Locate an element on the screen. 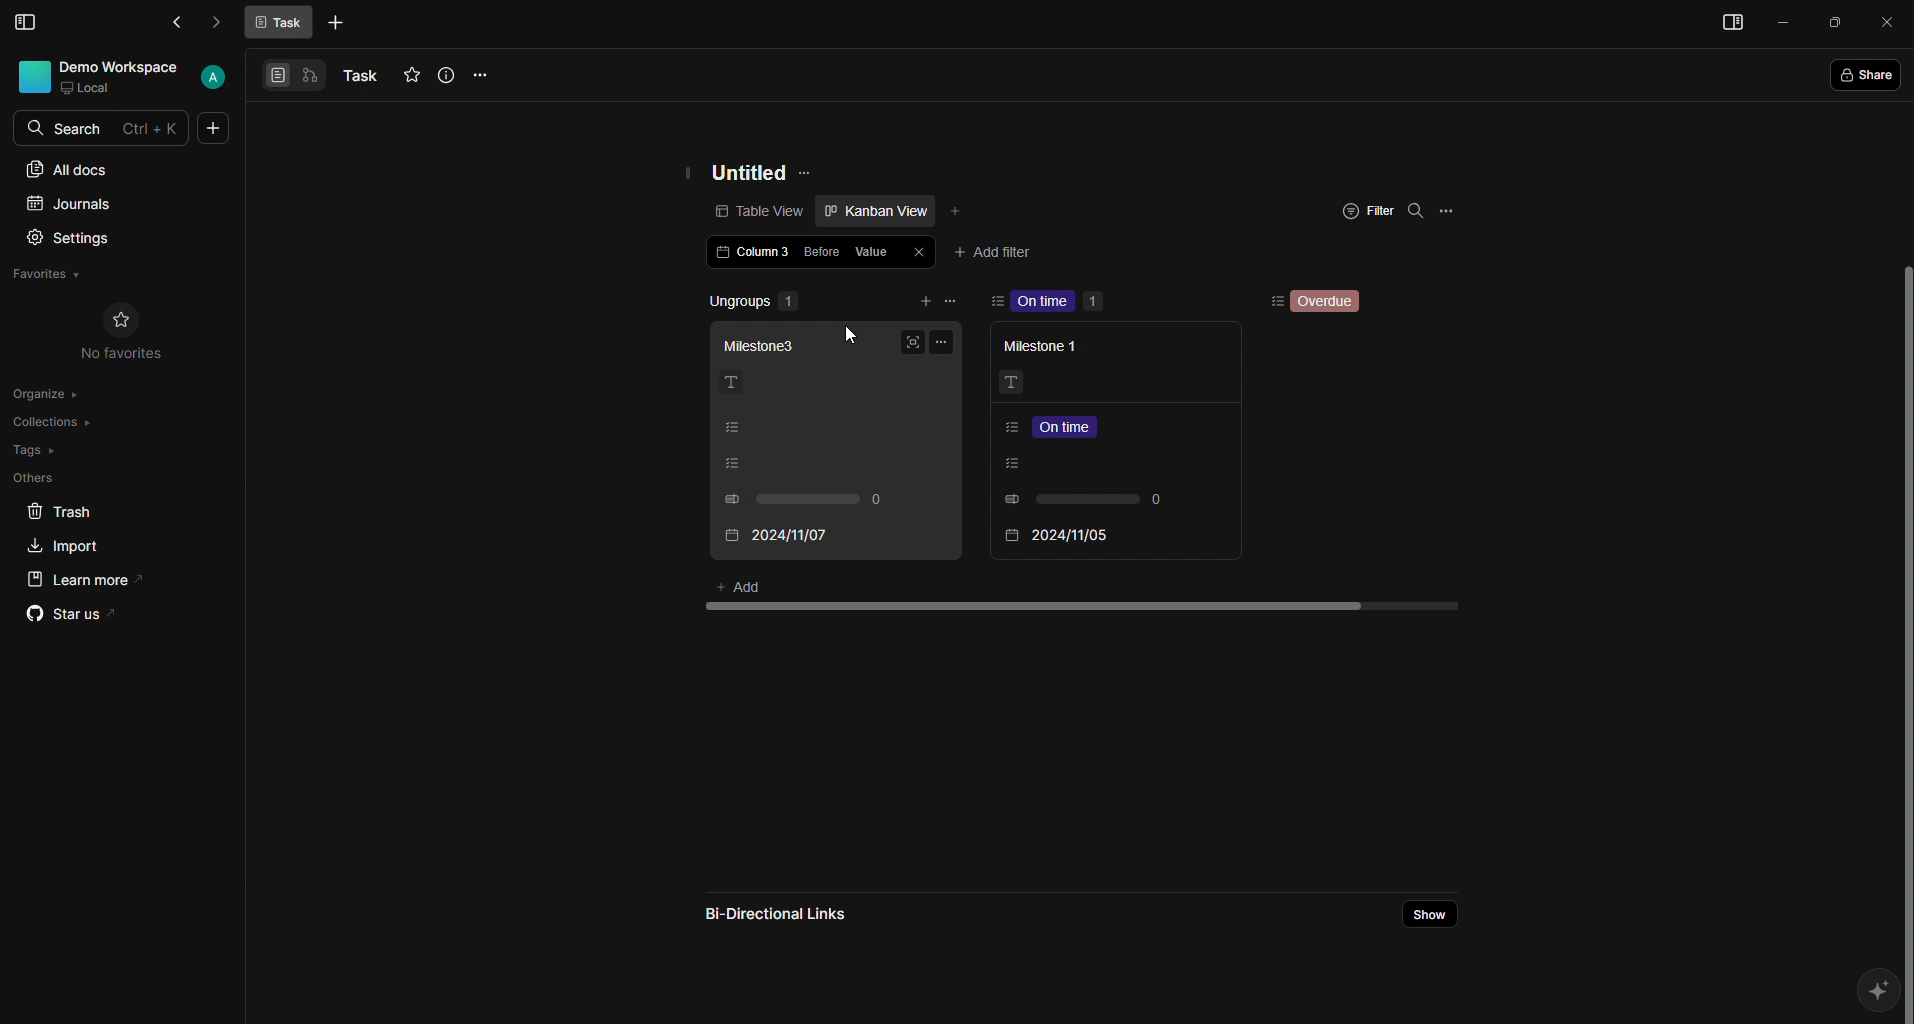 The height and width of the screenshot is (1024, 1914). Close is located at coordinates (1890, 20).